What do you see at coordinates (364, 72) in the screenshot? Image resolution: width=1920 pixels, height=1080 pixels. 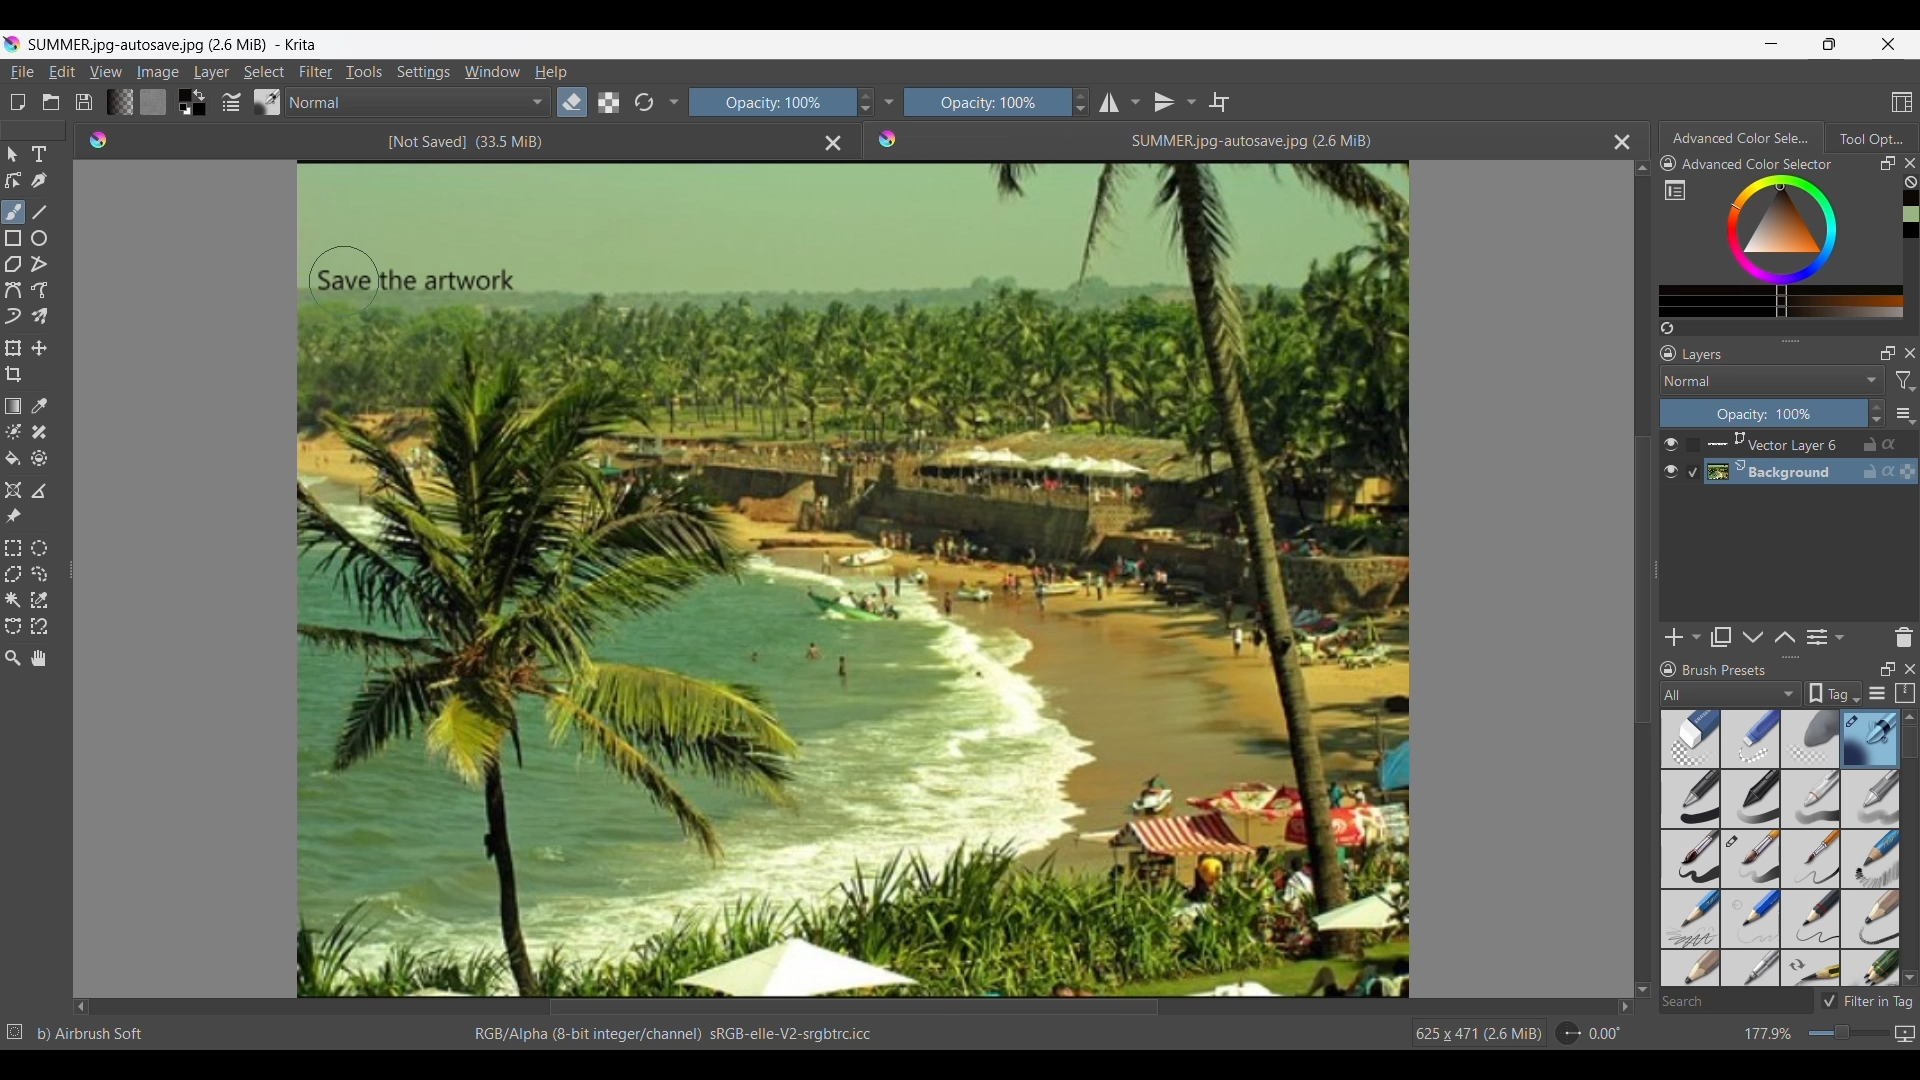 I see `Tools` at bounding box center [364, 72].